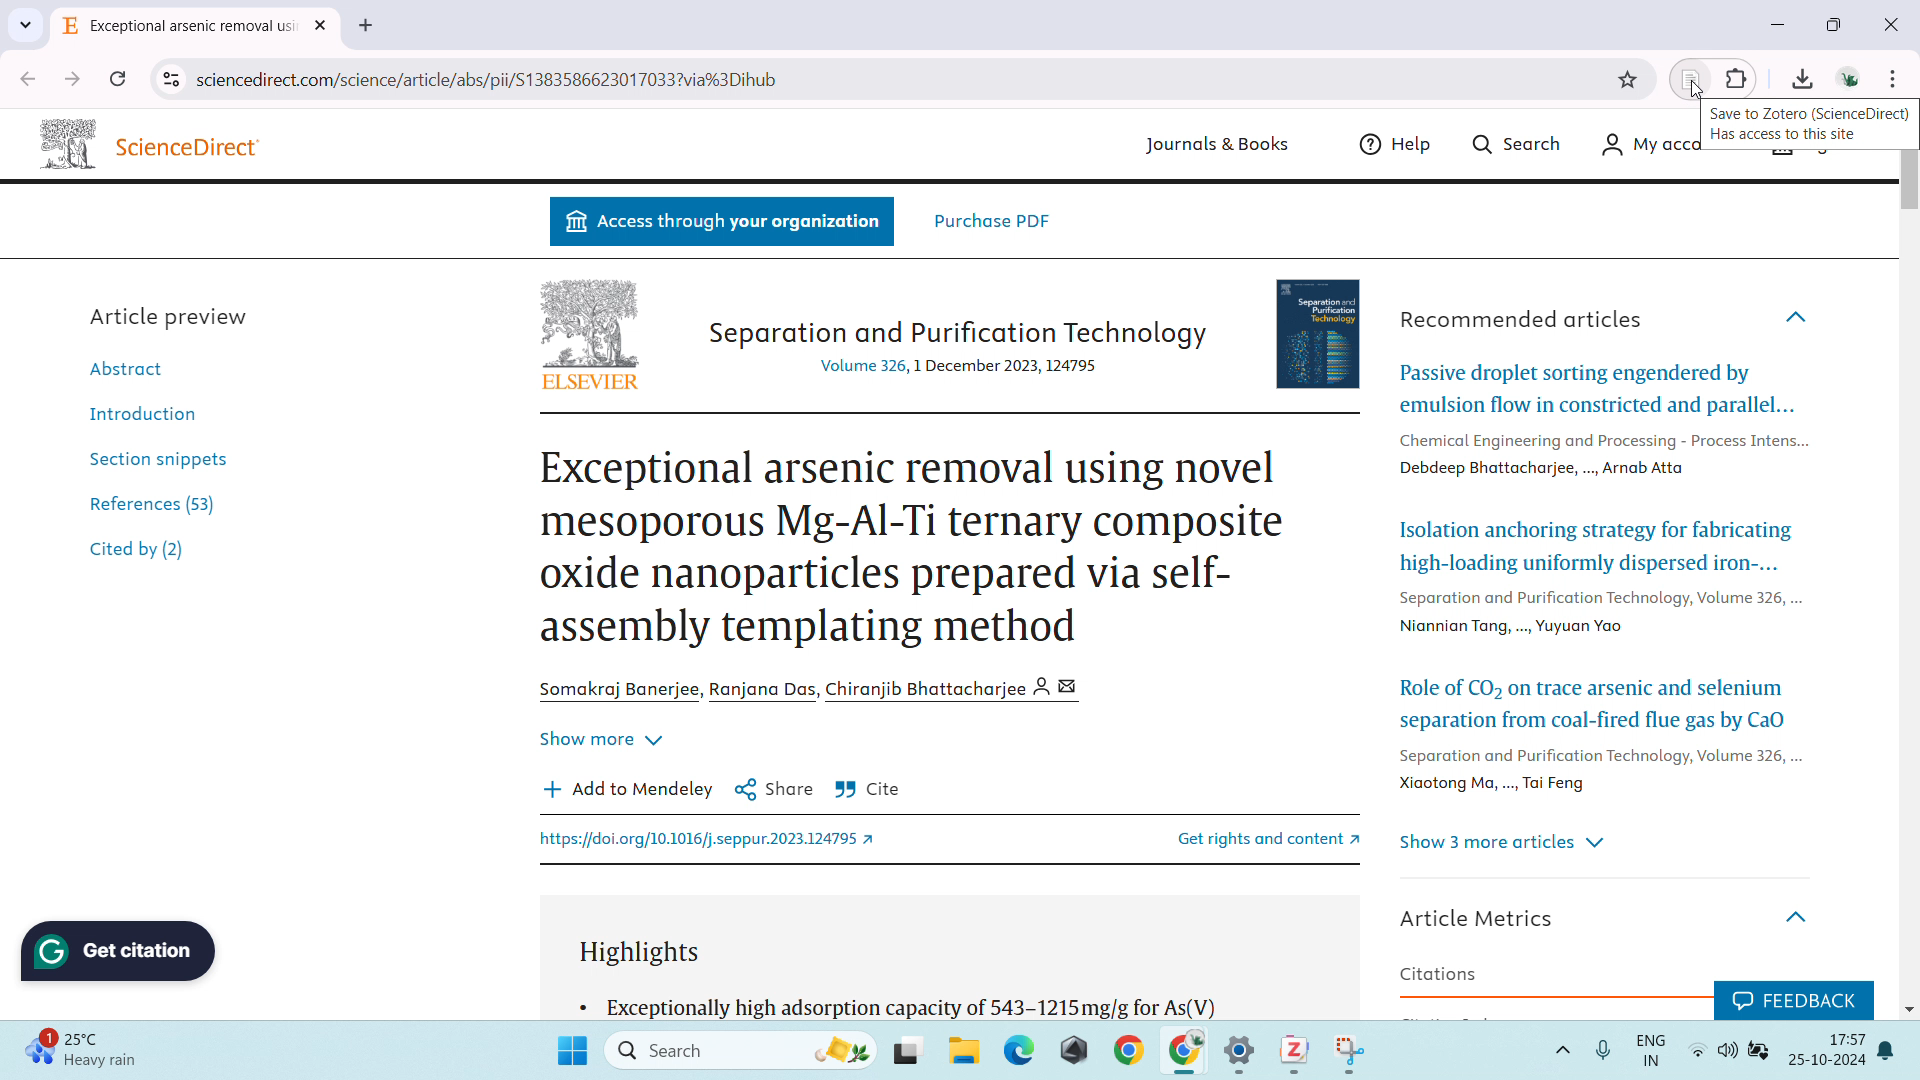 Image resolution: width=1920 pixels, height=1080 pixels. I want to click on Grammarly, so click(121, 951).